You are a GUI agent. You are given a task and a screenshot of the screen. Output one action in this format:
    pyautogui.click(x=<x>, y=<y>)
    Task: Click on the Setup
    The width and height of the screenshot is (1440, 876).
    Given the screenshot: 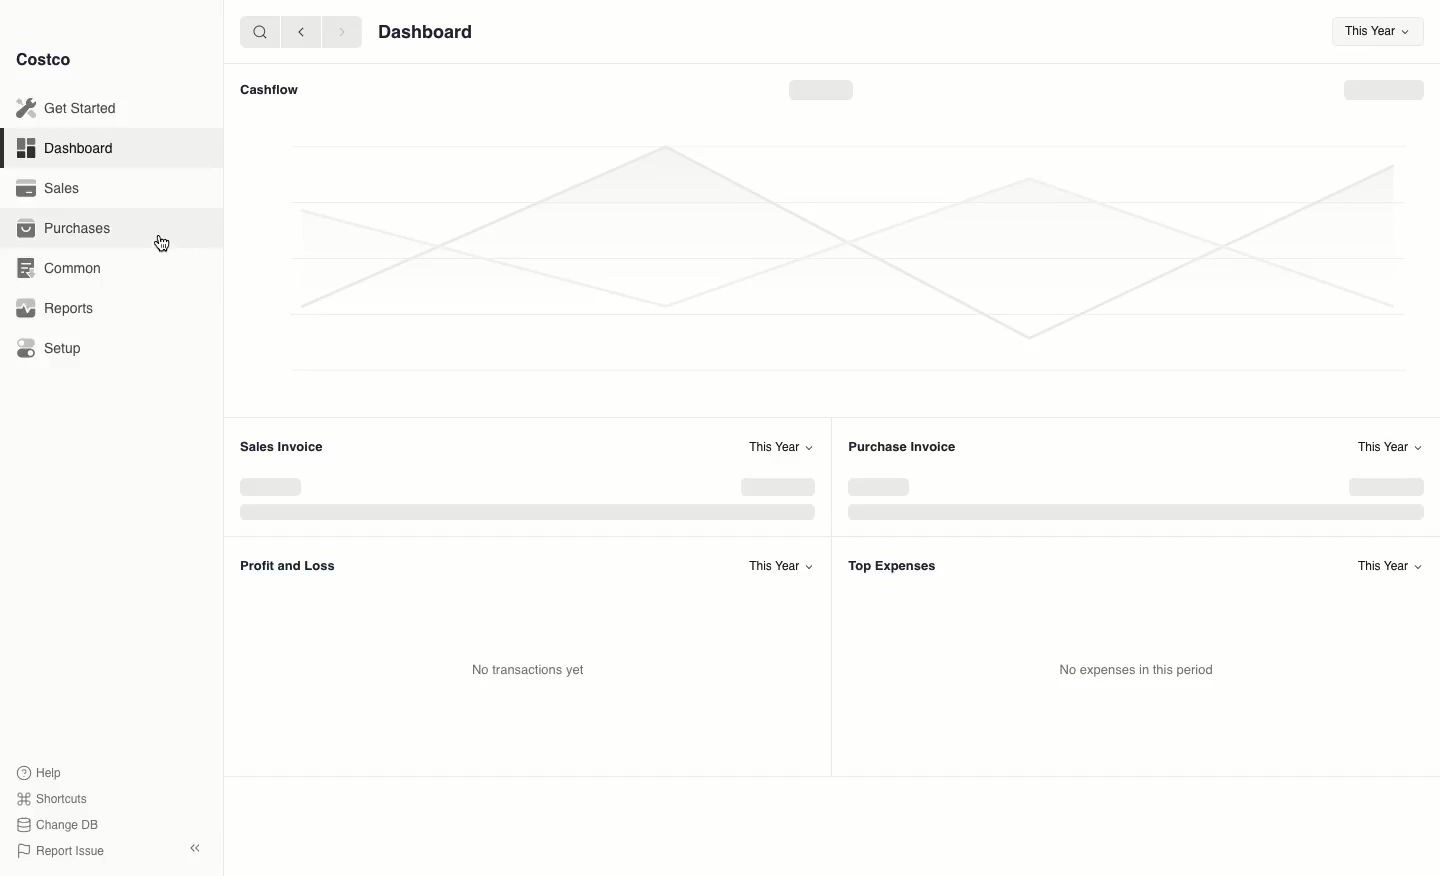 What is the action you would take?
    pyautogui.click(x=52, y=347)
    